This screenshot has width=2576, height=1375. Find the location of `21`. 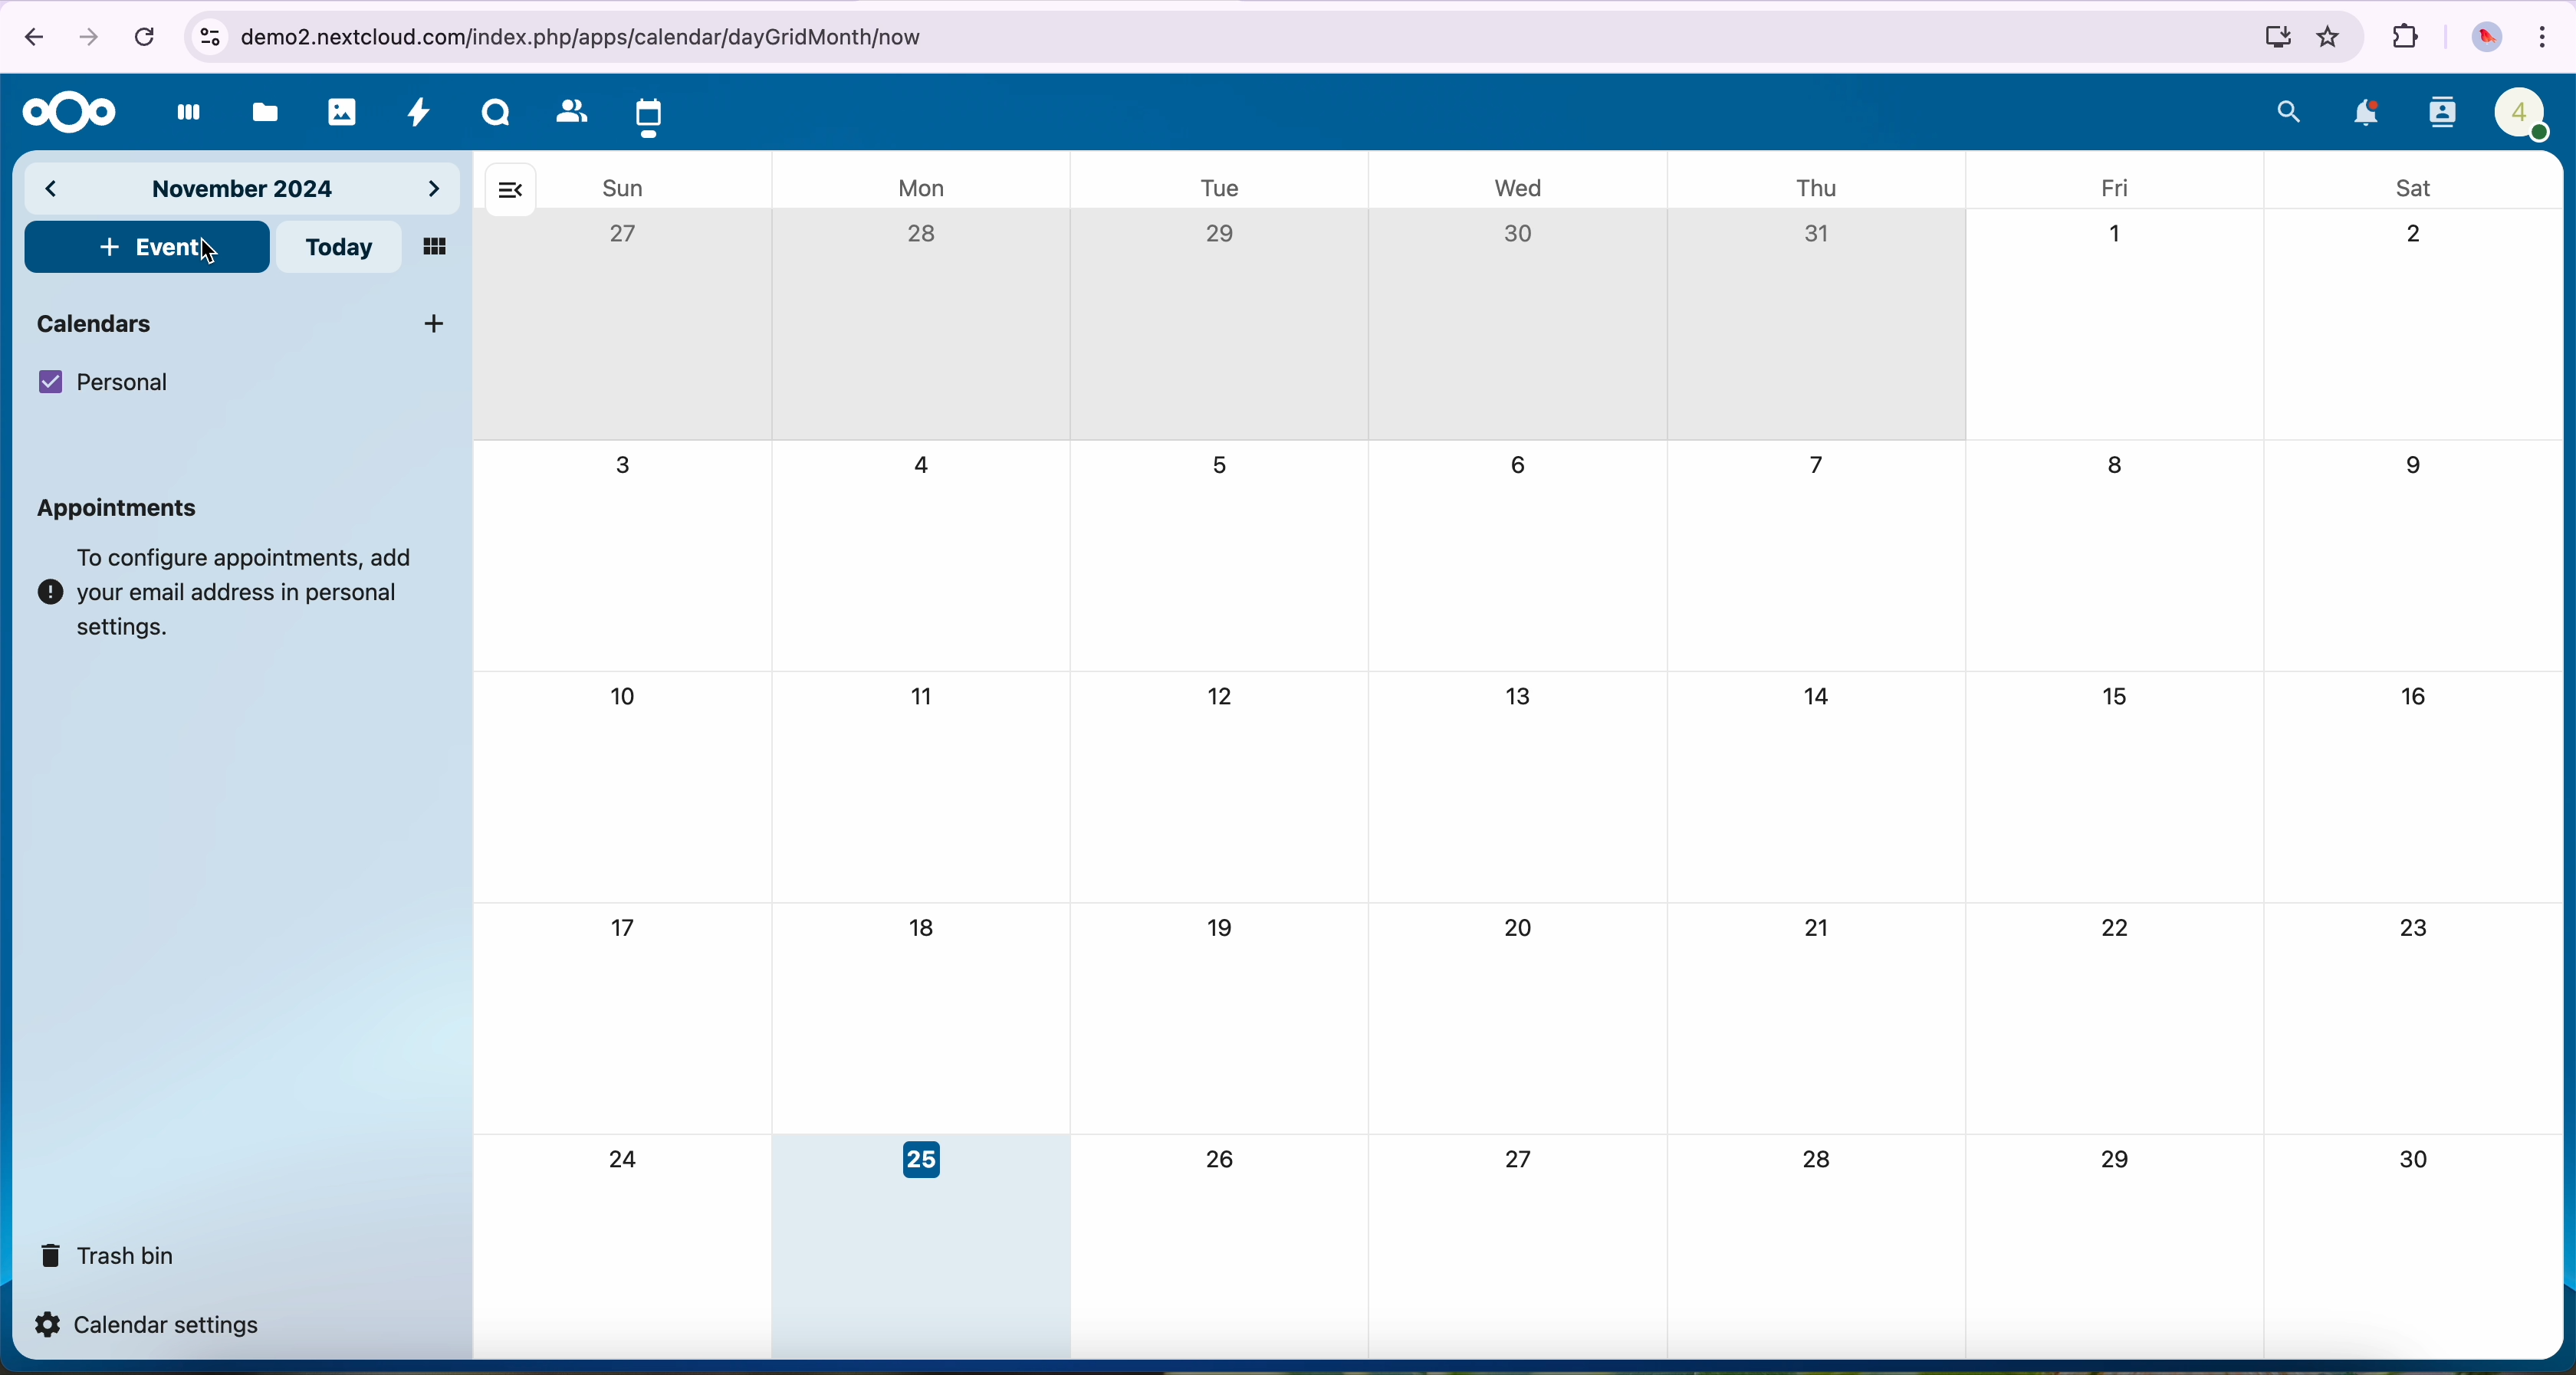

21 is located at coordinates (1821, 926).